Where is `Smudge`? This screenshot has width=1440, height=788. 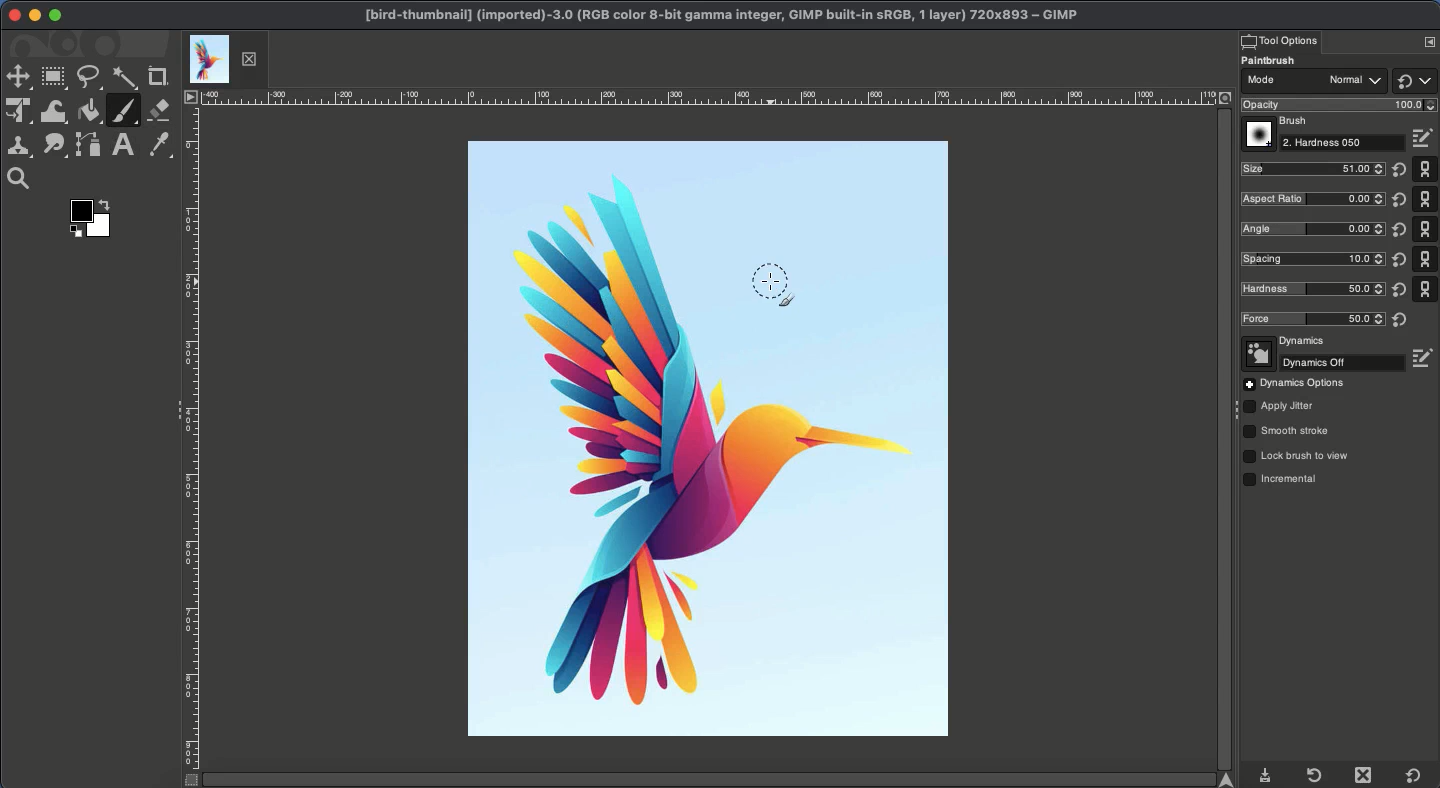
Smudge is located at coordinates (54, 147).